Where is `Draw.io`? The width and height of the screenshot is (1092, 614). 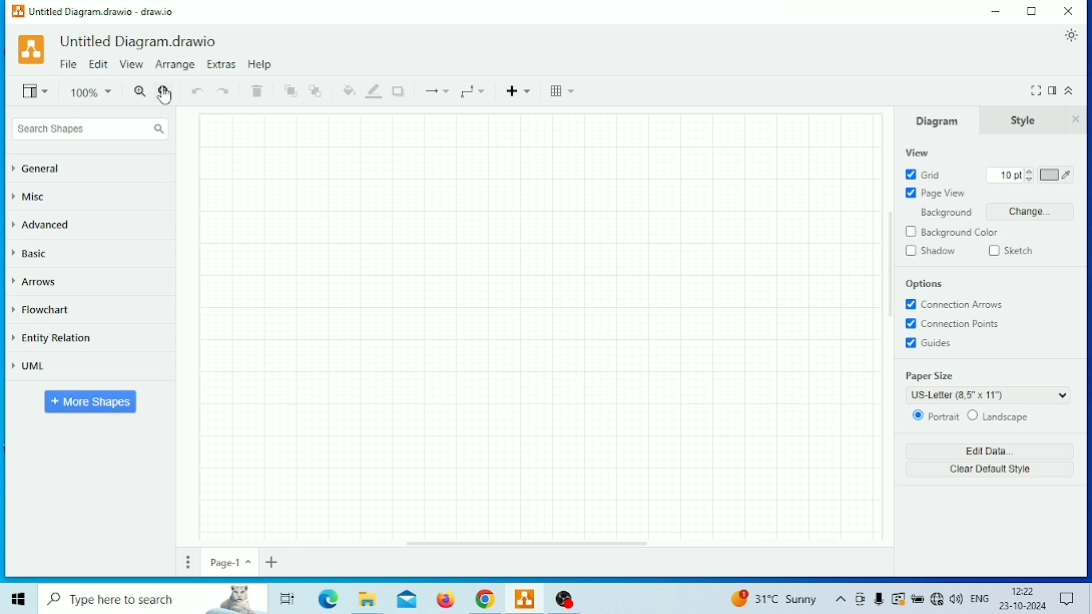
Draw.io is located at coordinates (525, 598).